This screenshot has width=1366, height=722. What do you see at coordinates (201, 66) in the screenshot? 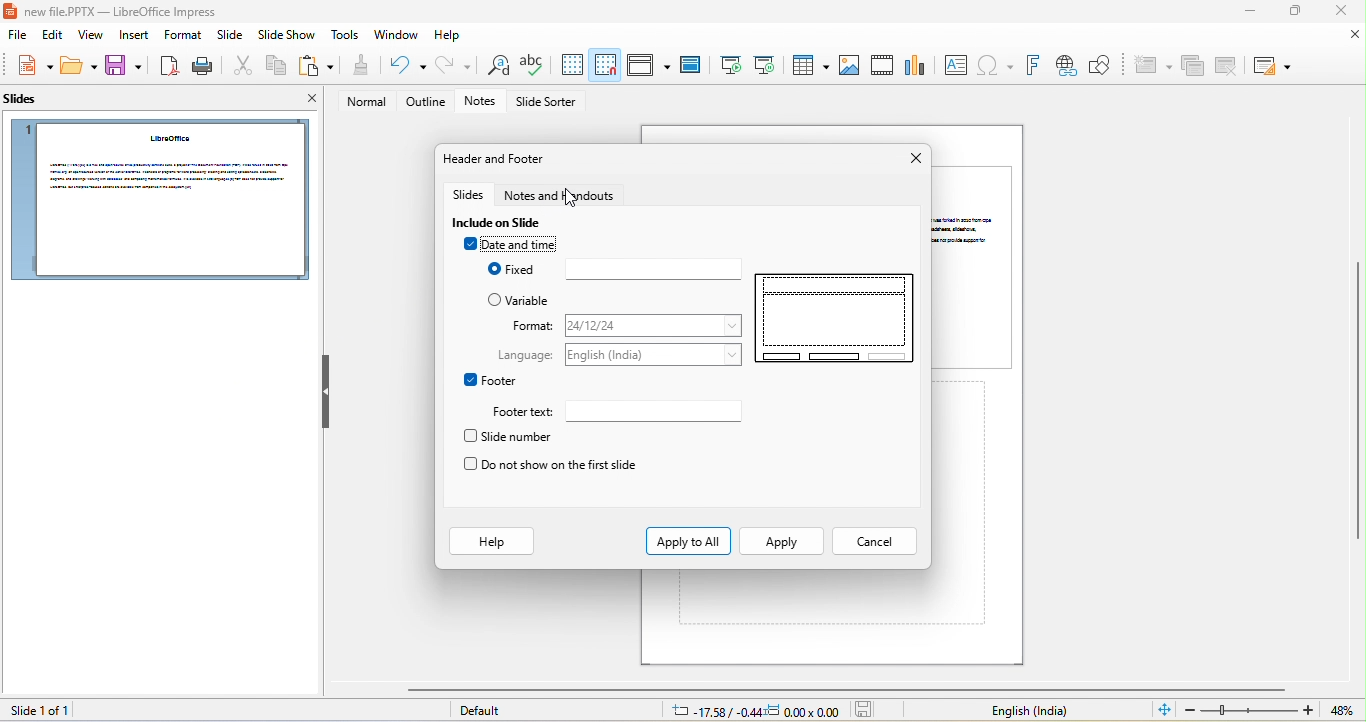
I see `print` at bounding box center [201, 66].